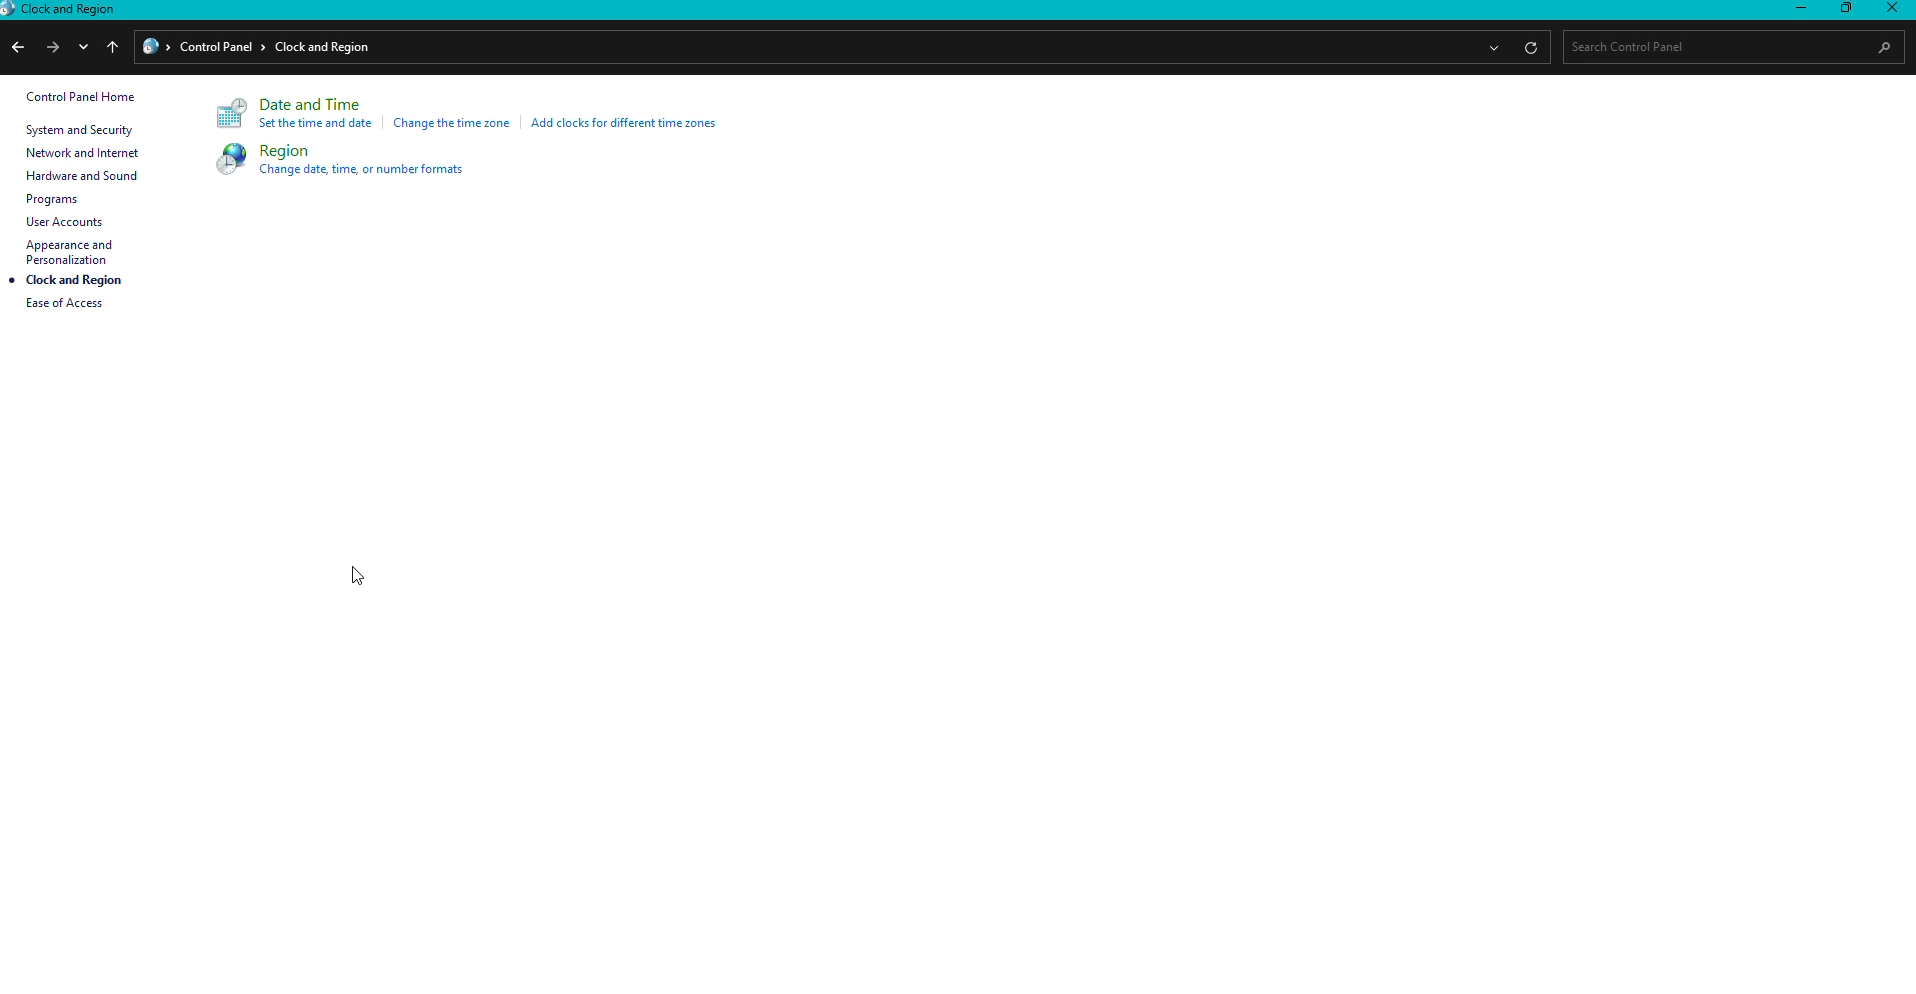  I want to click on File path, so click(794, 46).